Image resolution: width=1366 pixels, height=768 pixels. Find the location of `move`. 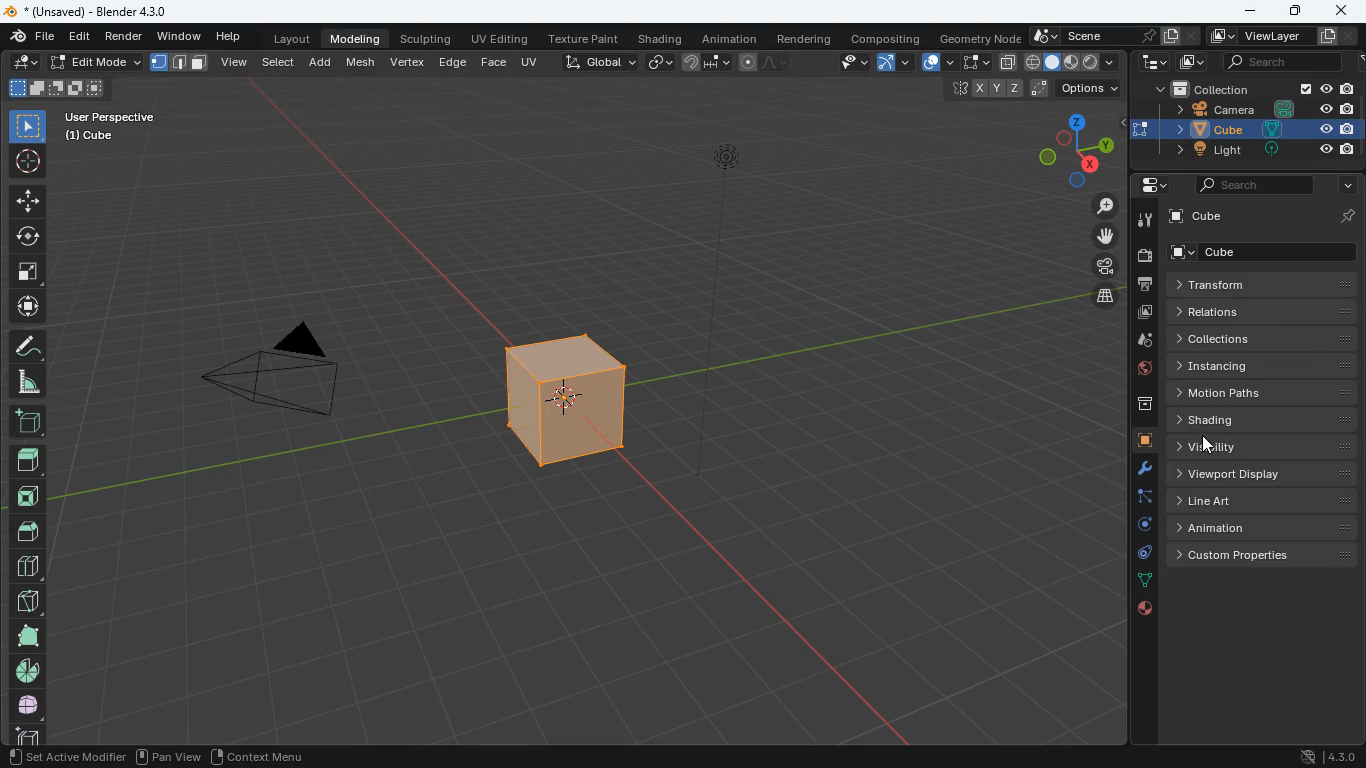

move is located at coordinates (26, 202).